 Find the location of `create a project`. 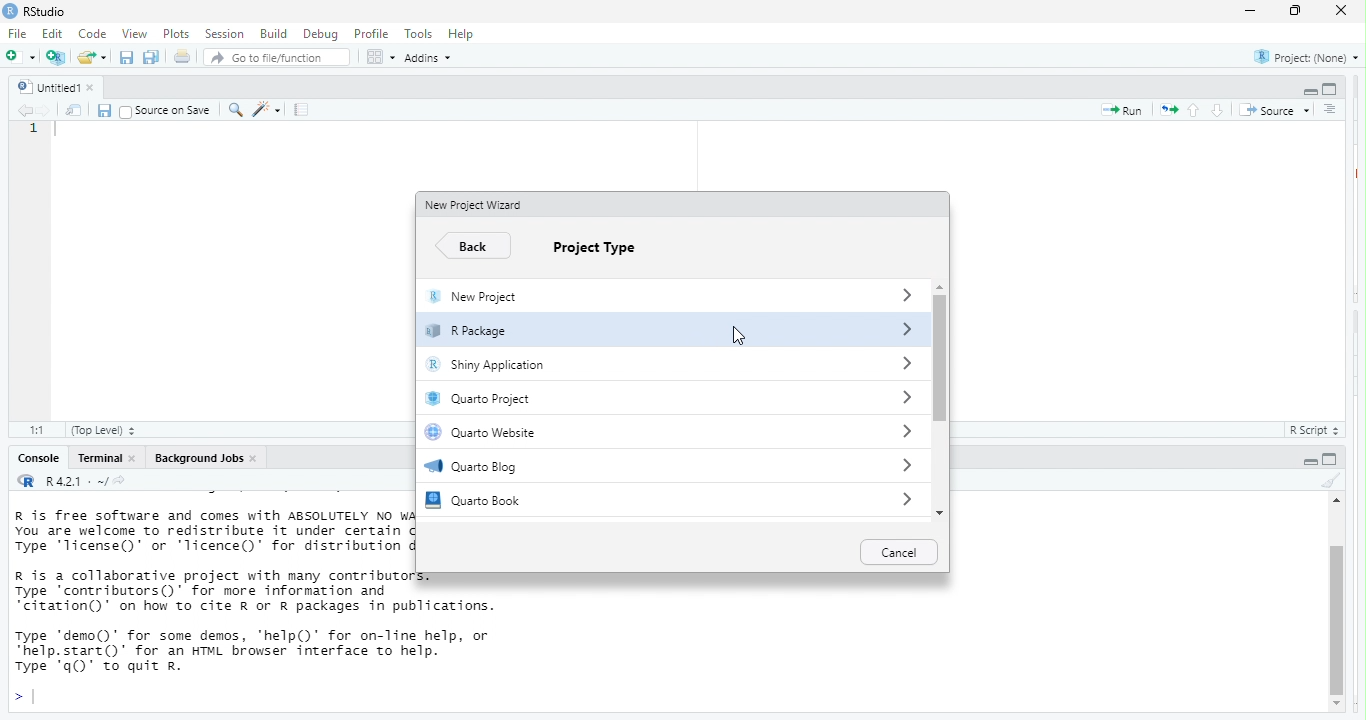

create a project is located at coordinates (55, 55).